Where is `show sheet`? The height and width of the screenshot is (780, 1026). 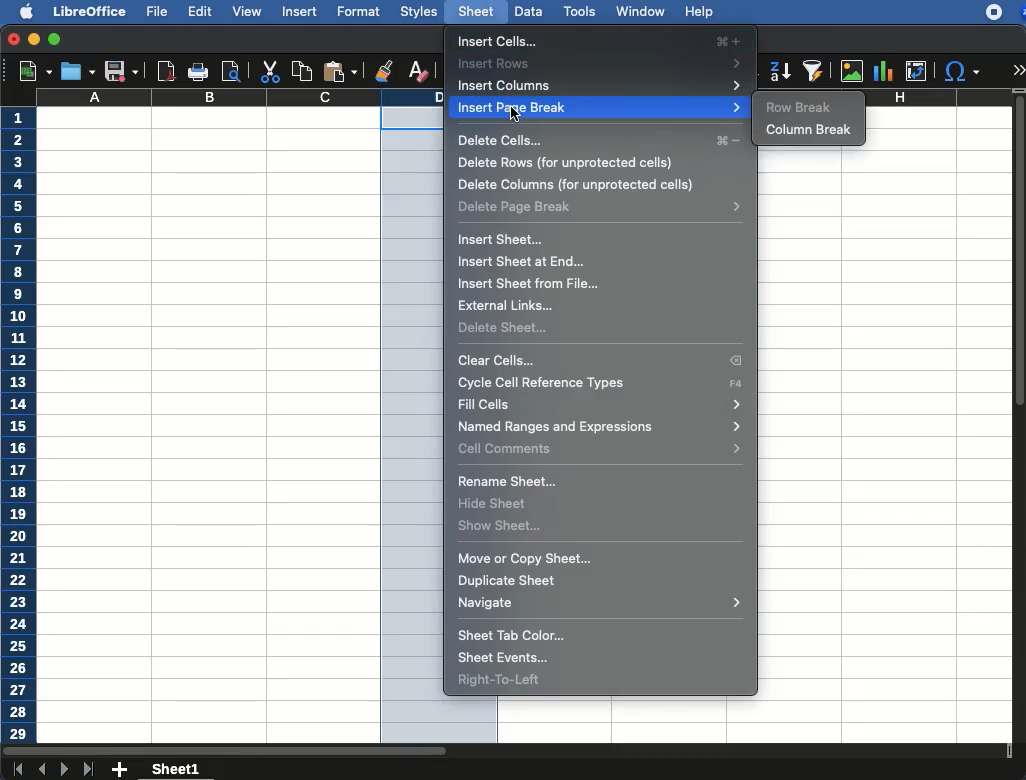
show sheet is located at coordinates (499, 524).